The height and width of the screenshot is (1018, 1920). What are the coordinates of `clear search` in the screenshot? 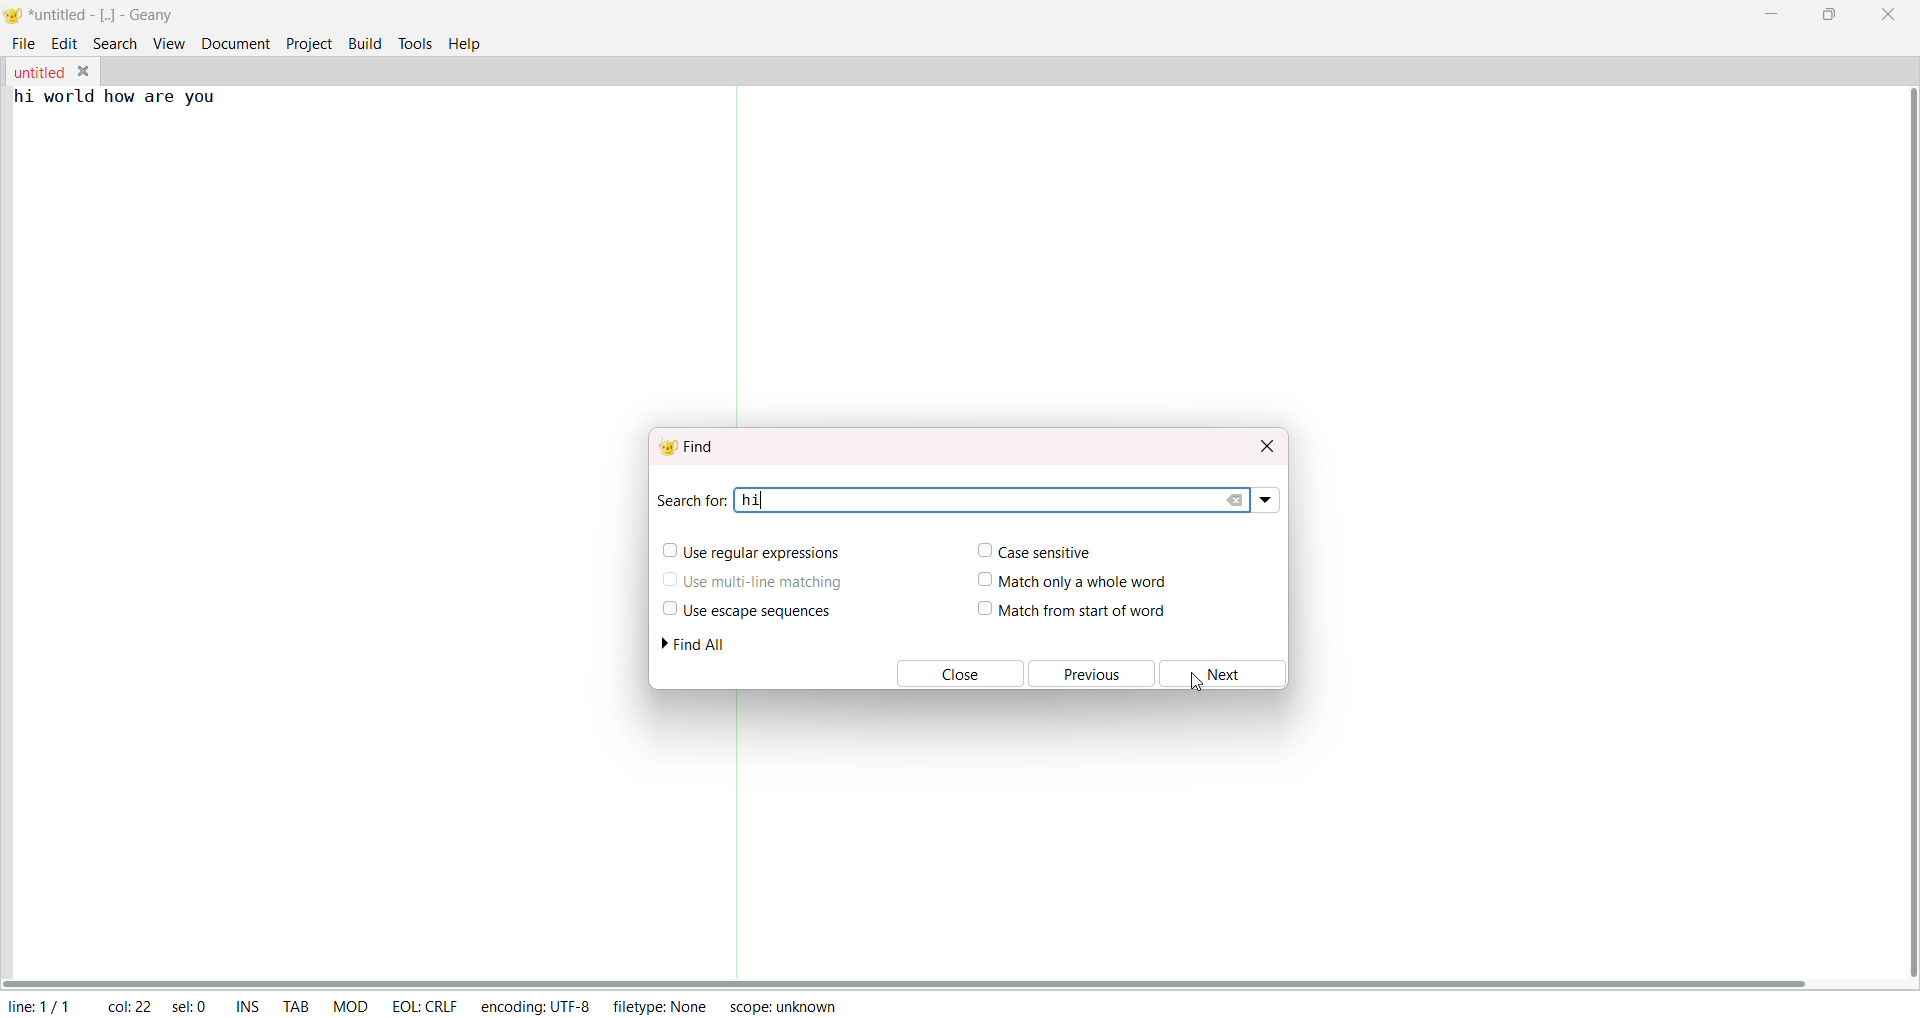 It's located at (1236, 500).